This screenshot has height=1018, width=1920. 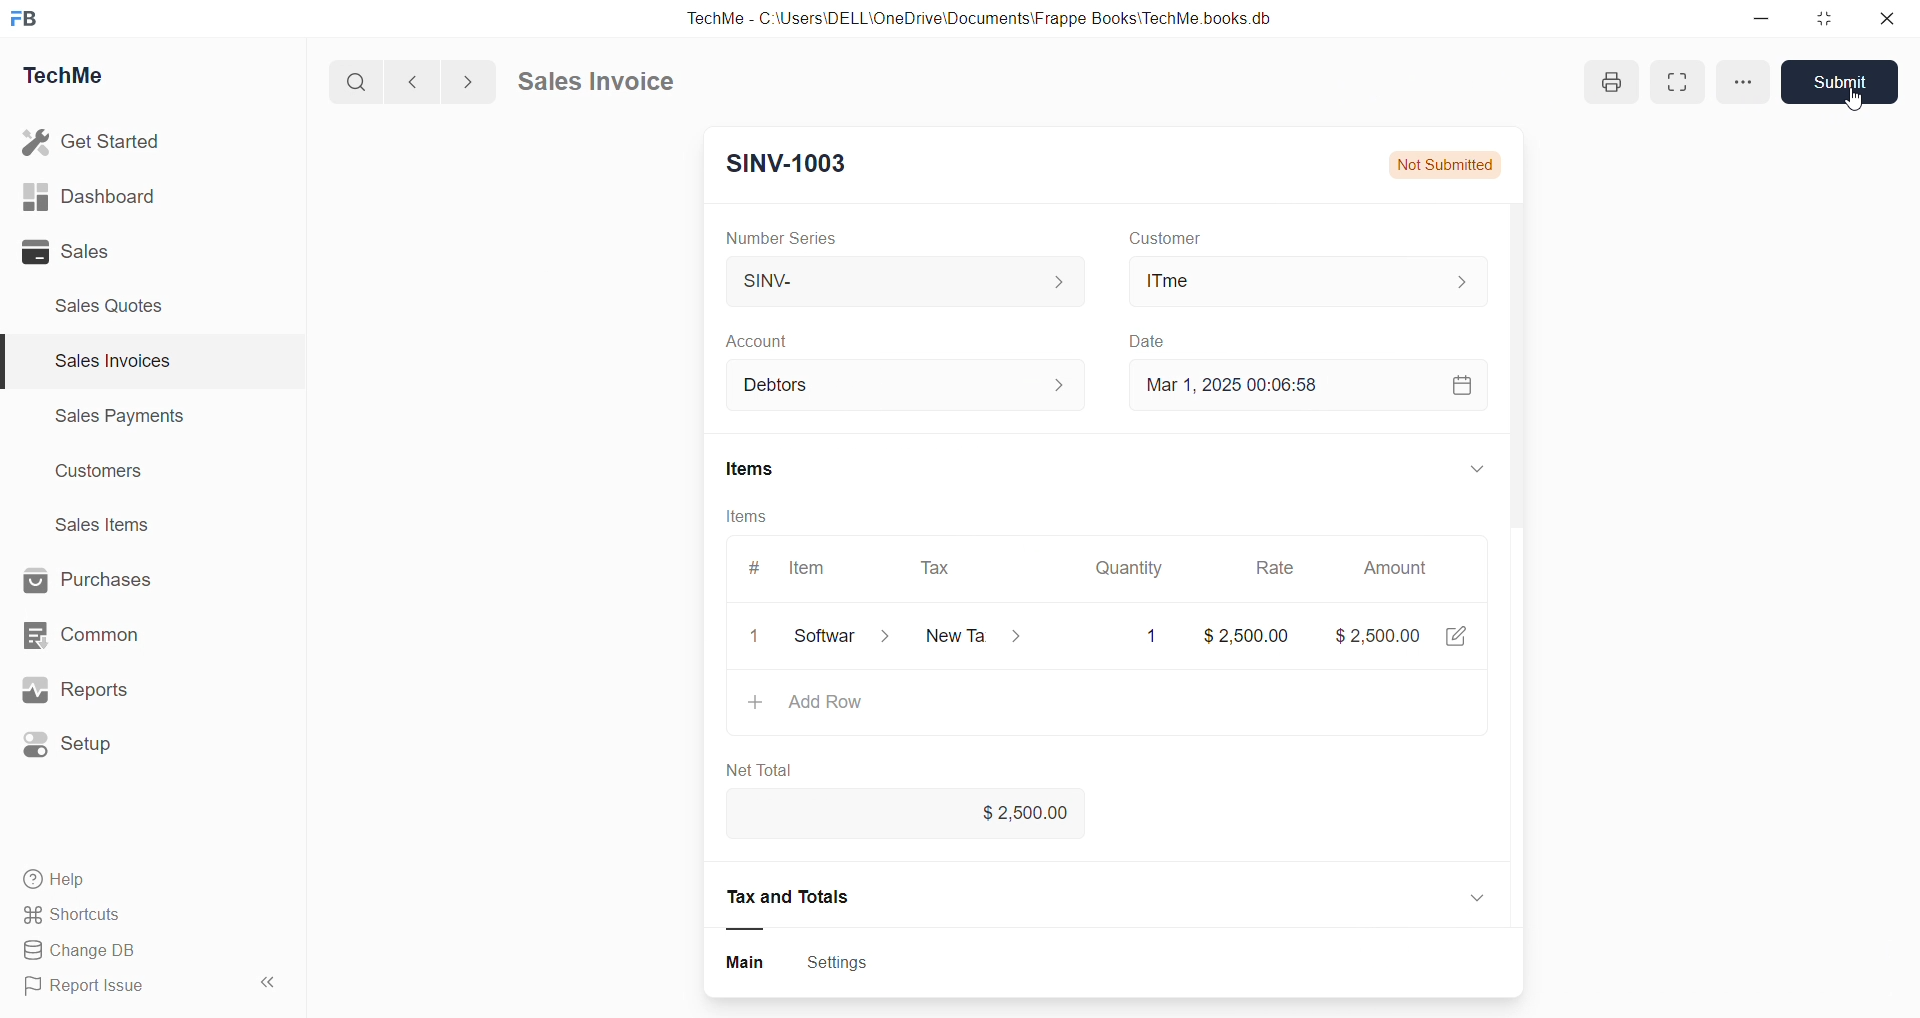 I want to click on @ Setup, so click(x=79, y=752).